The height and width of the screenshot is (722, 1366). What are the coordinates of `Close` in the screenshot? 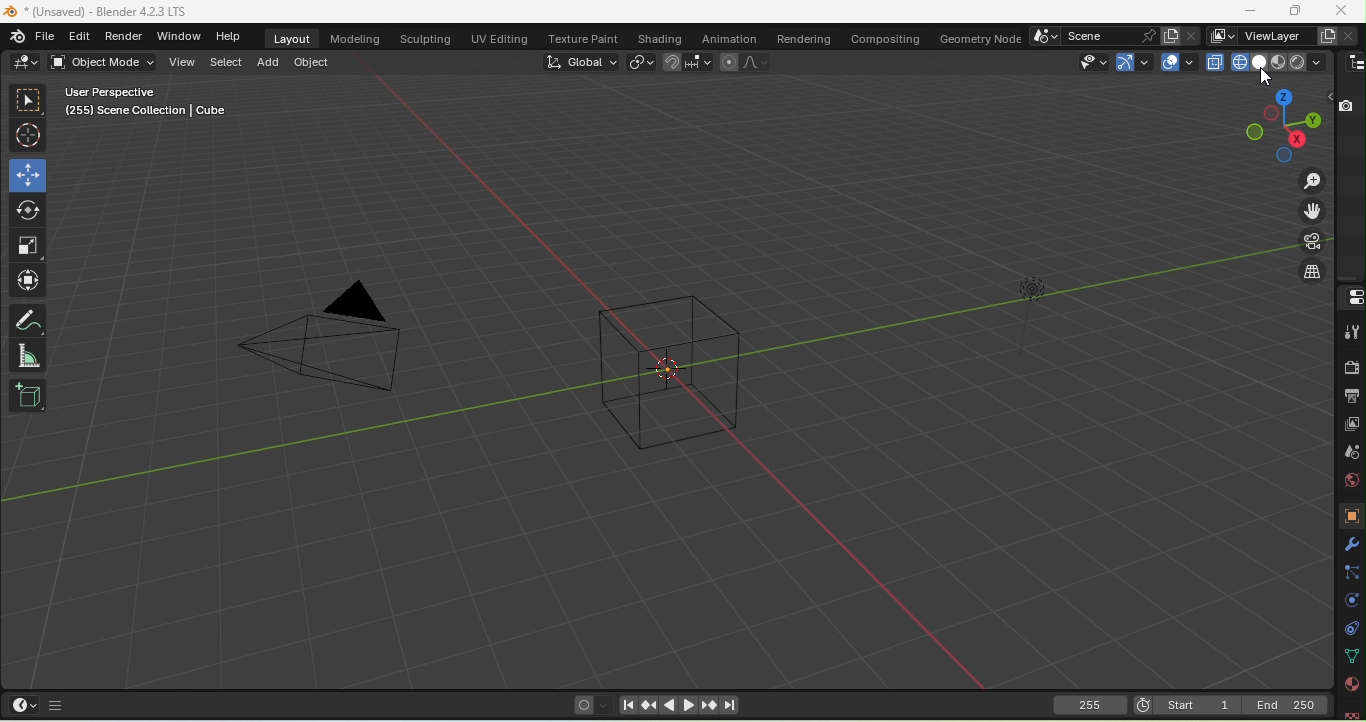 It's located at (1339, 11).